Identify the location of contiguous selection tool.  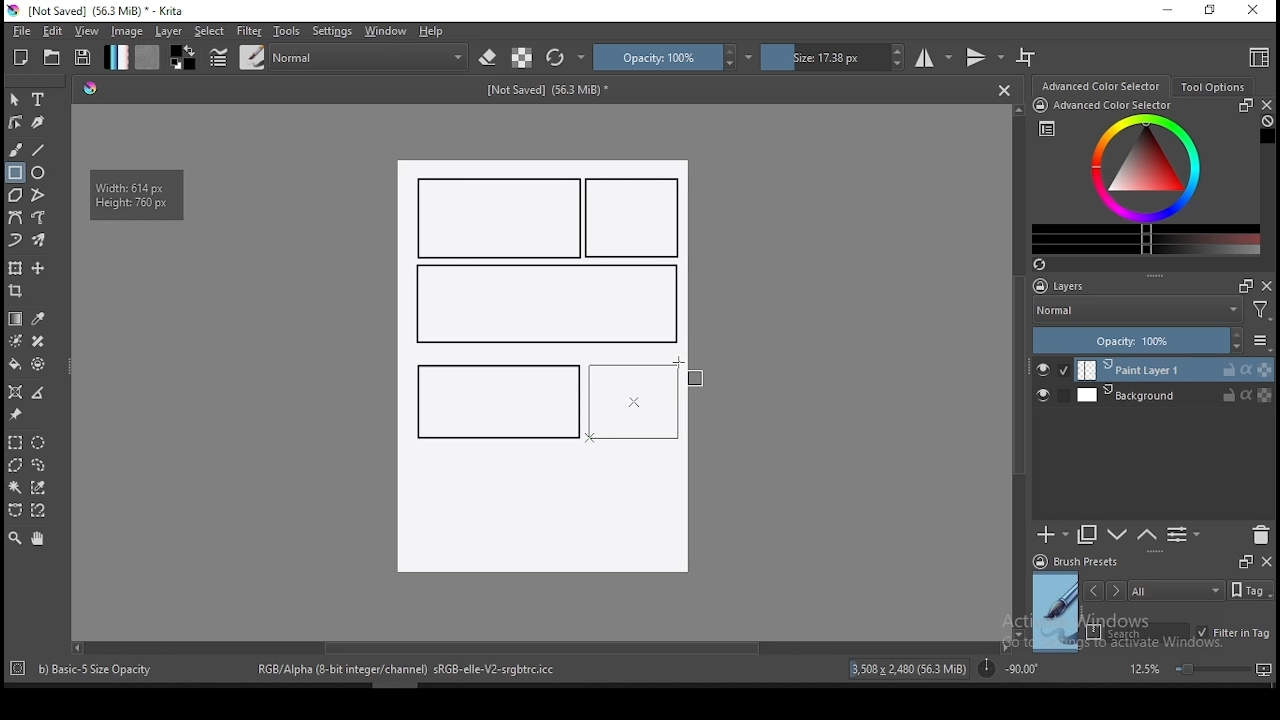
(16, 489).